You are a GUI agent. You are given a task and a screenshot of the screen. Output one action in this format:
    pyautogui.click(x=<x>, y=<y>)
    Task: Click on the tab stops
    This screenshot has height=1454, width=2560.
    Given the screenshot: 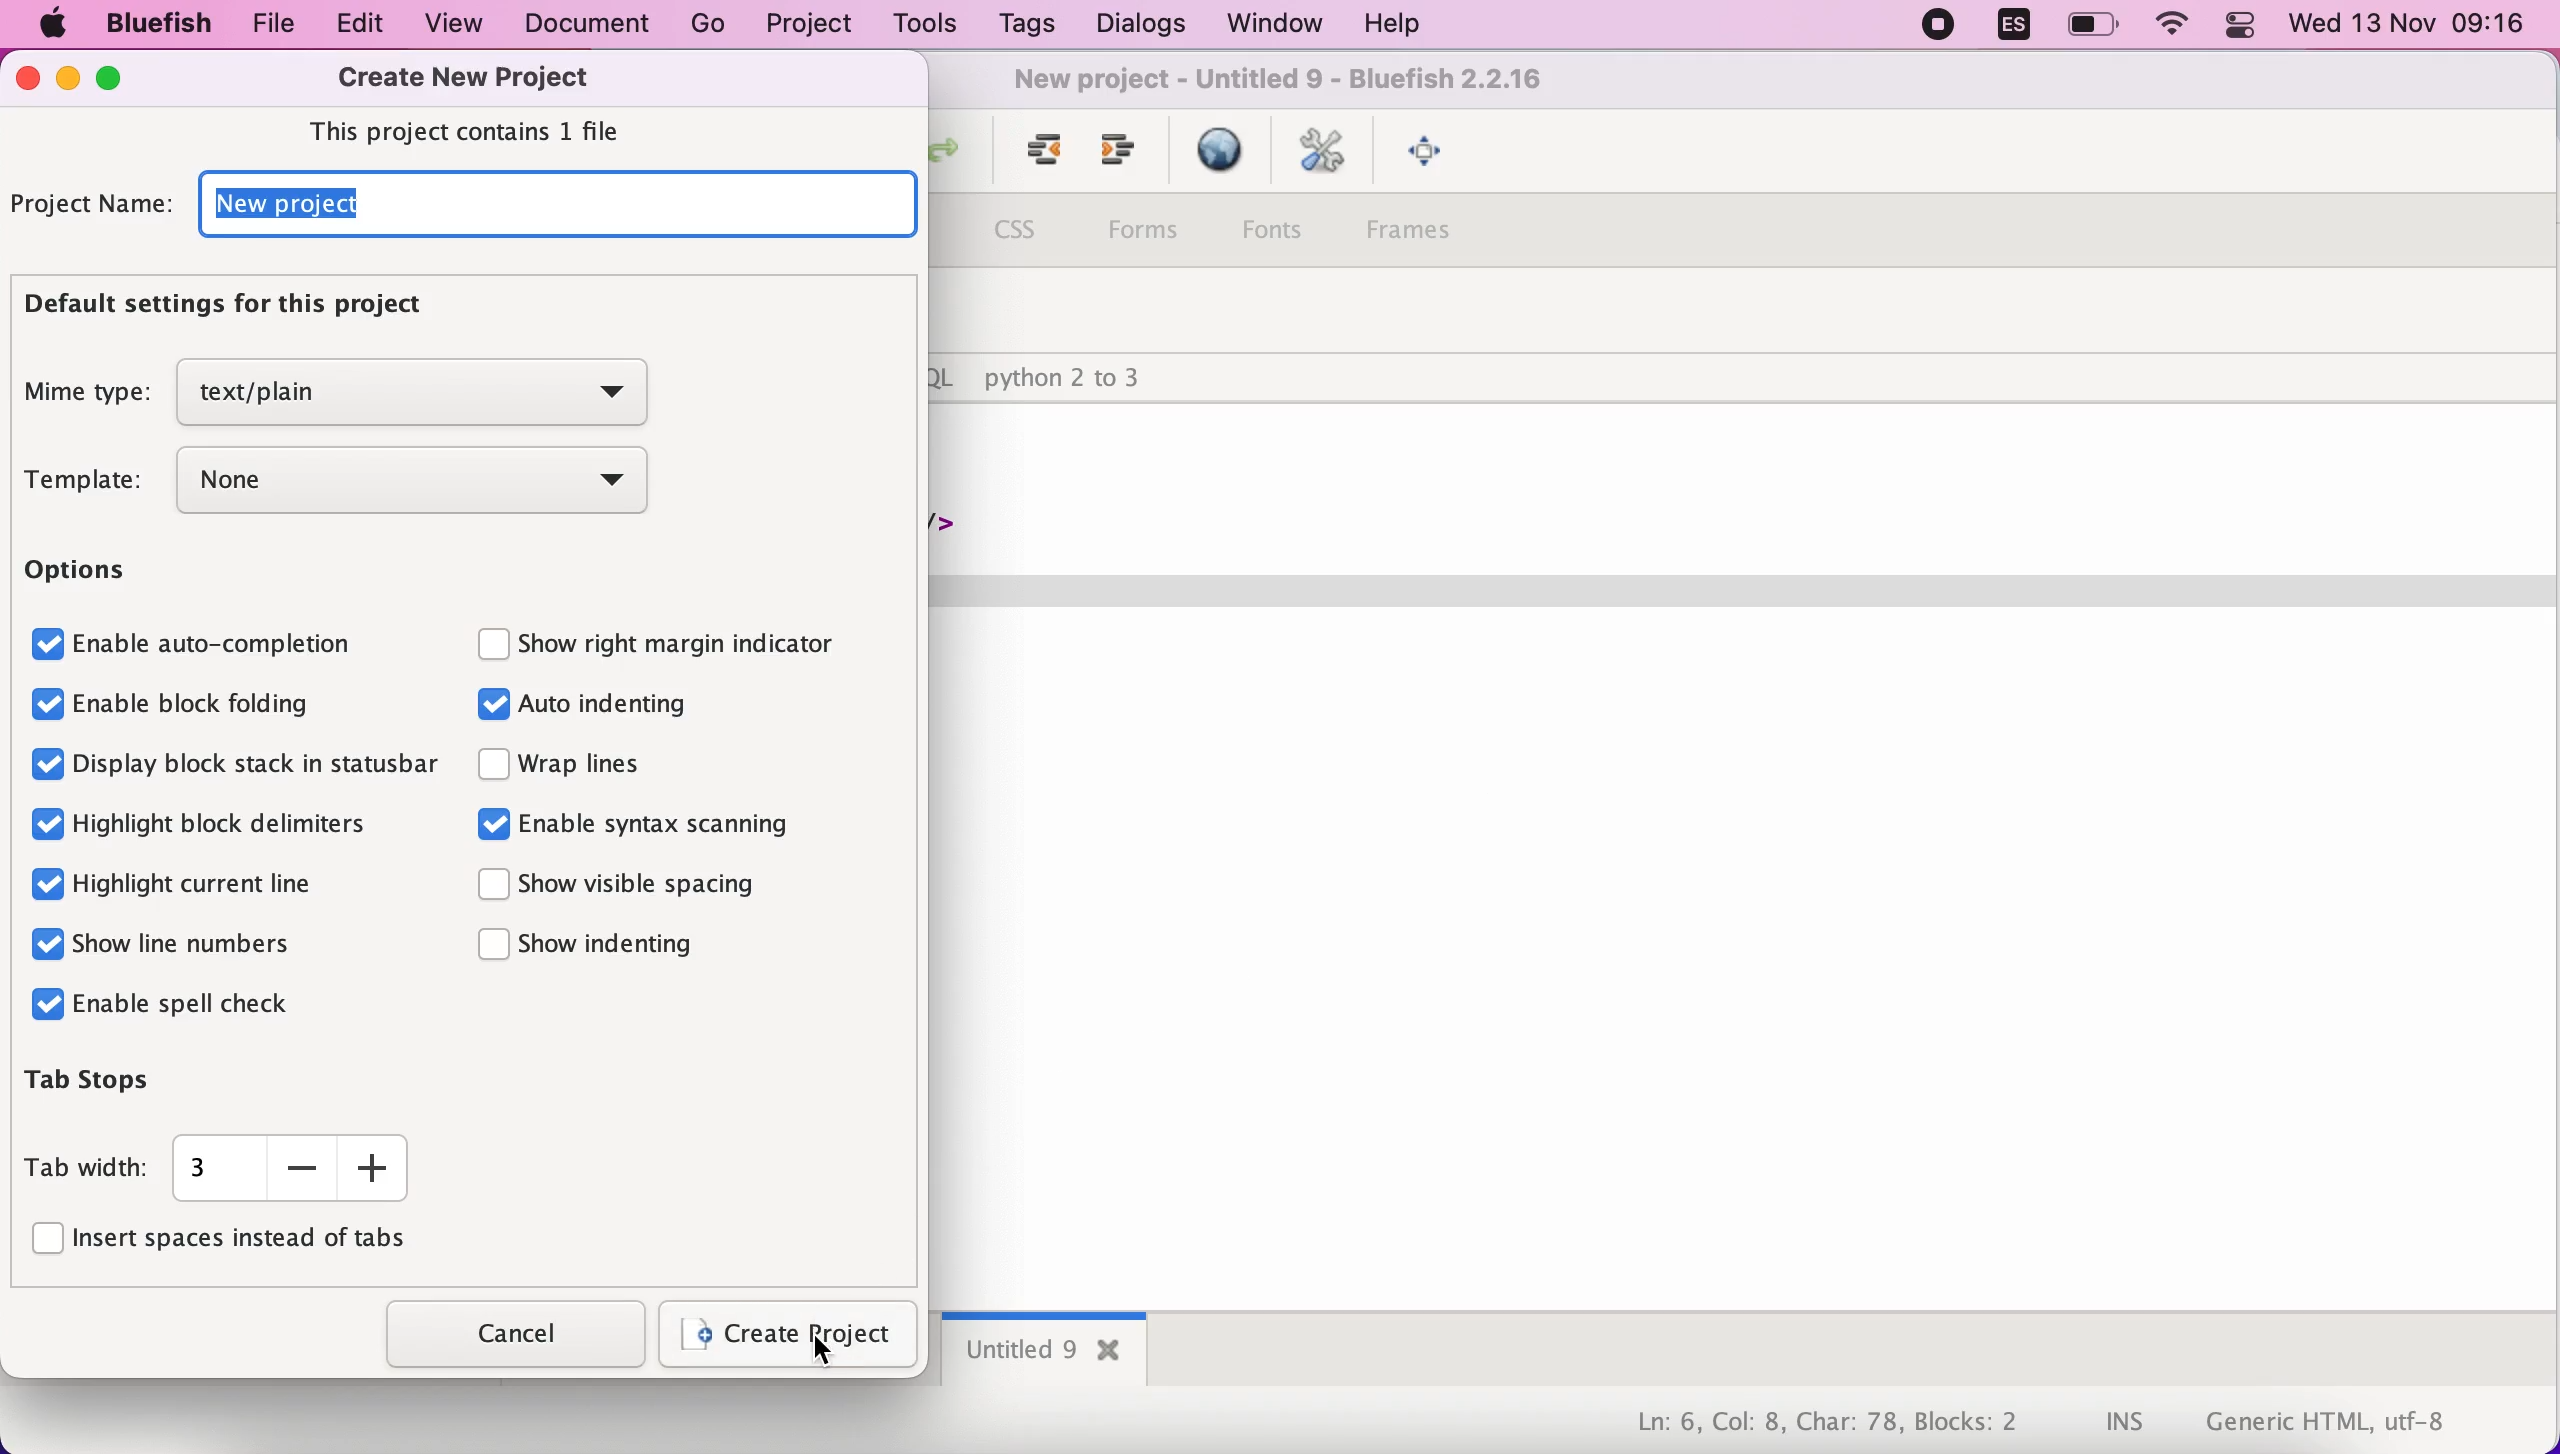 What is the action you would take?
    pyautogui.click(x=139, y=1085)
    